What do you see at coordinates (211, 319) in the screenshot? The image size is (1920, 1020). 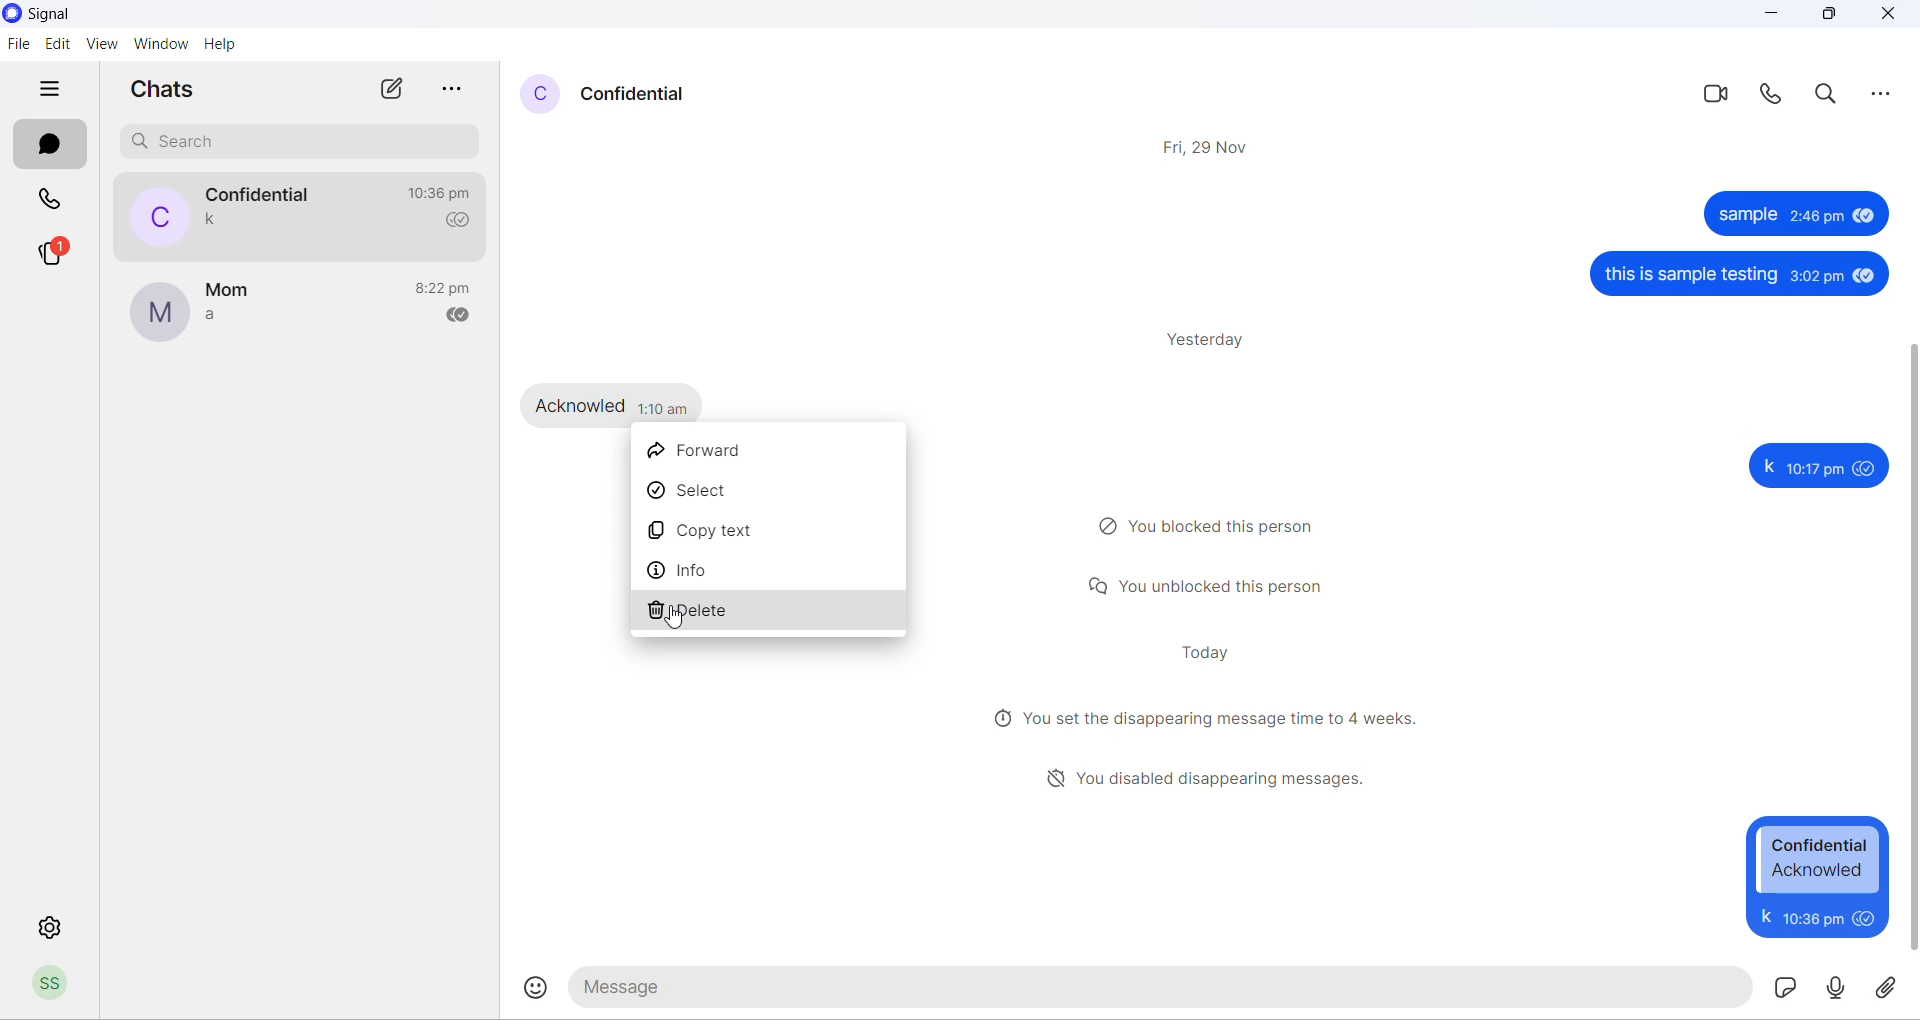 I see `last message` at bounding box center [211, 319].